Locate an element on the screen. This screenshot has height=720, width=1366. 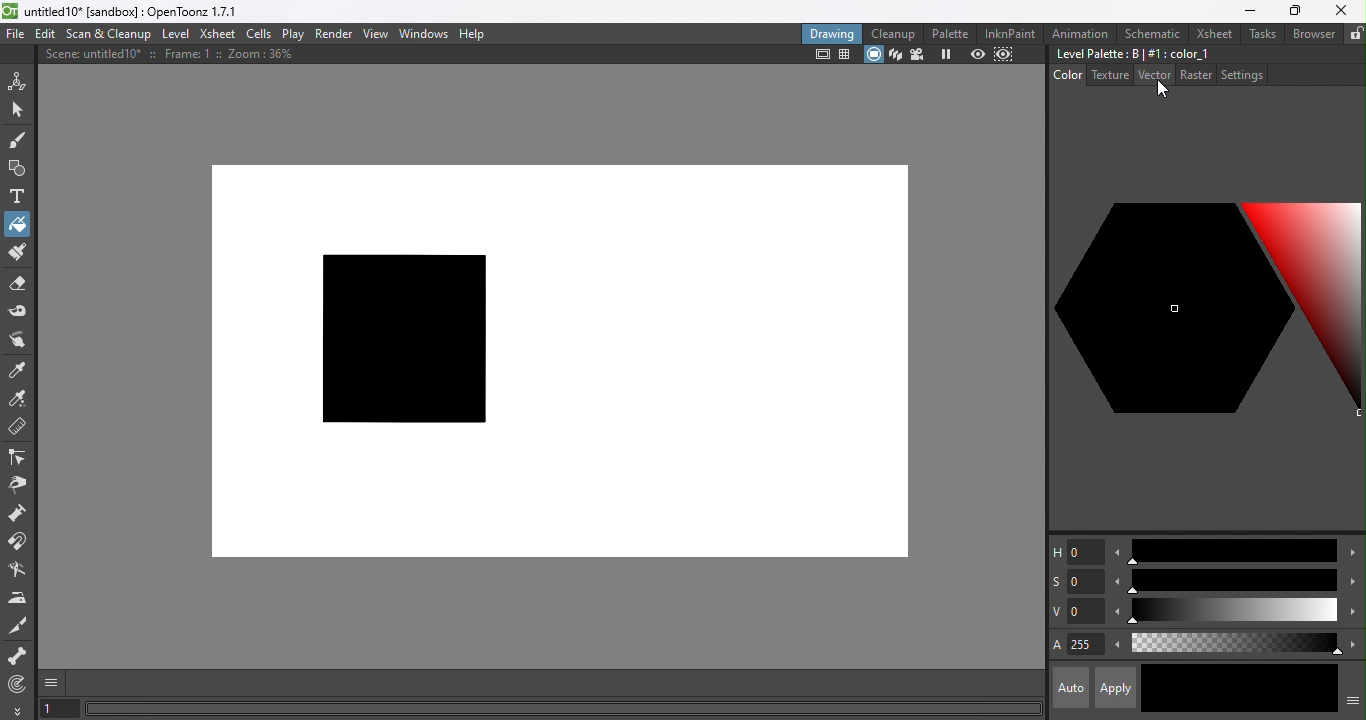
Fill tool is located at coordinates (17, 223).